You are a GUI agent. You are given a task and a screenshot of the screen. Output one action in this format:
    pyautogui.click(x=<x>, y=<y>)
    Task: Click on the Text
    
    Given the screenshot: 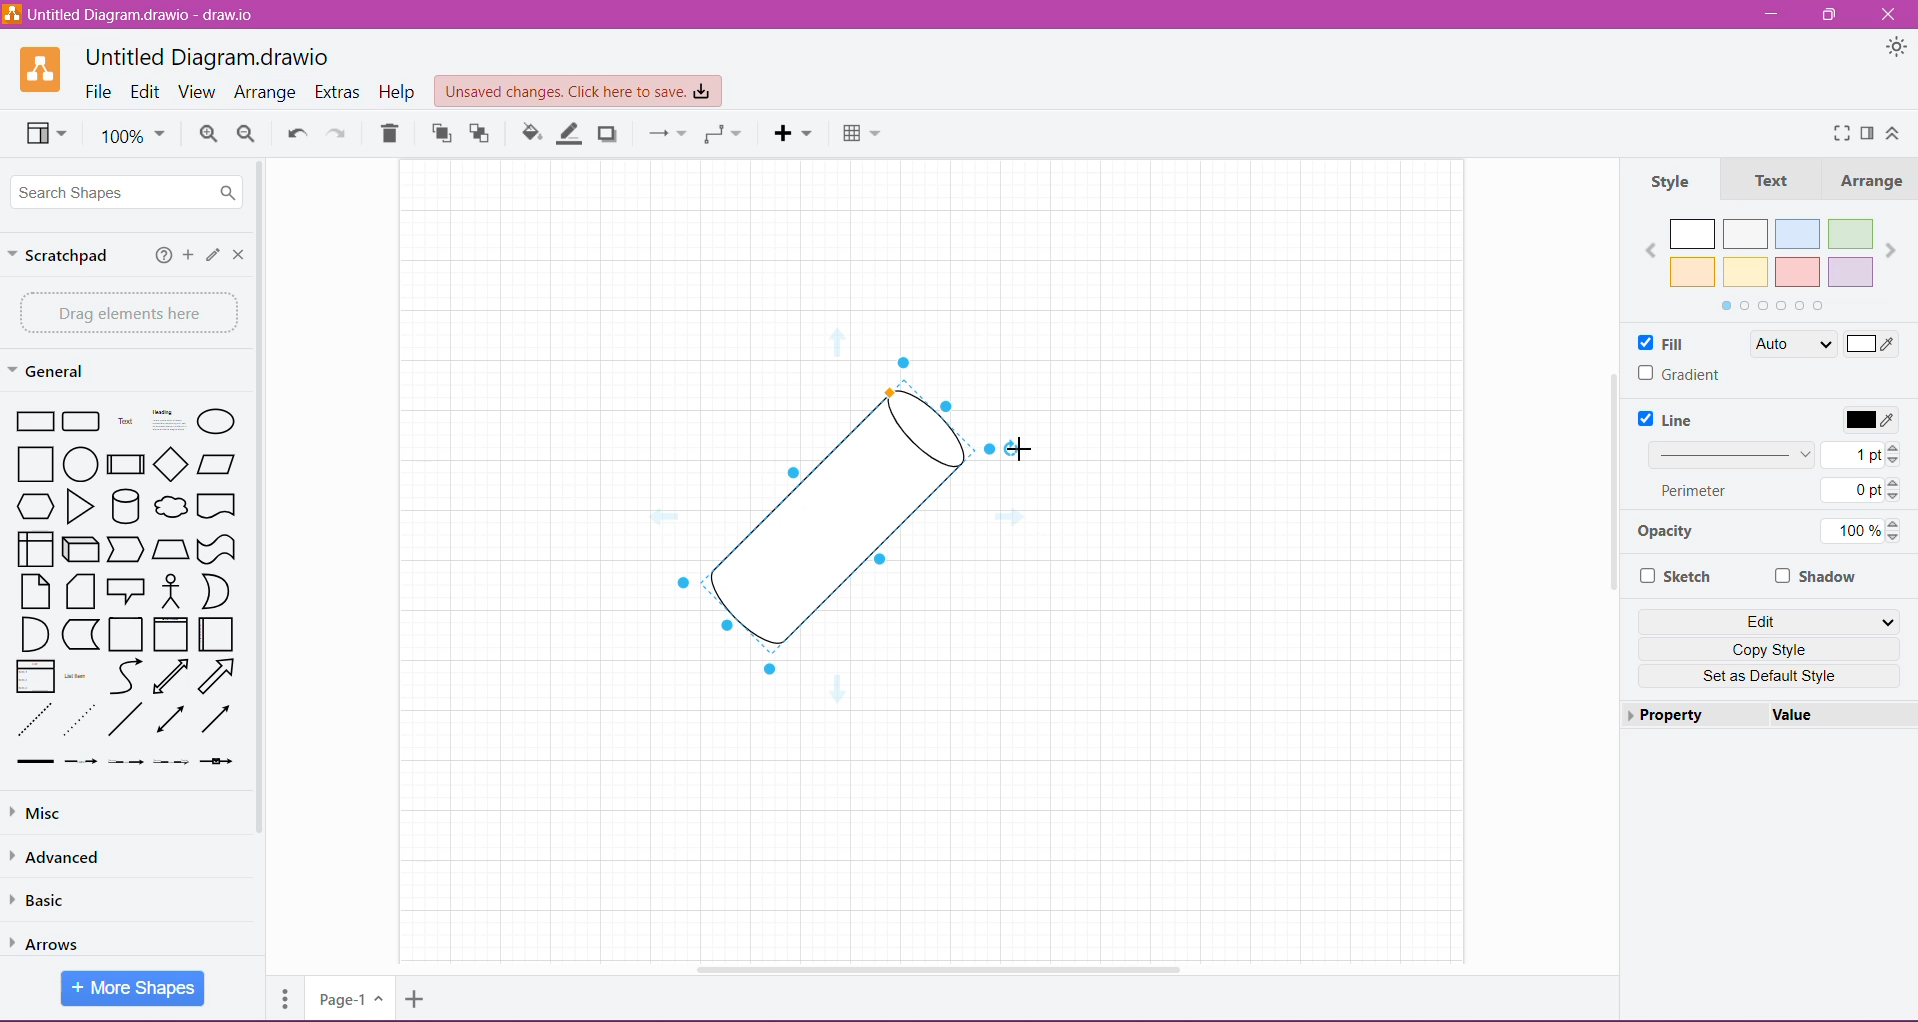 What is the action you would take?
    pyautogui.click(x=1771, y=180)
    